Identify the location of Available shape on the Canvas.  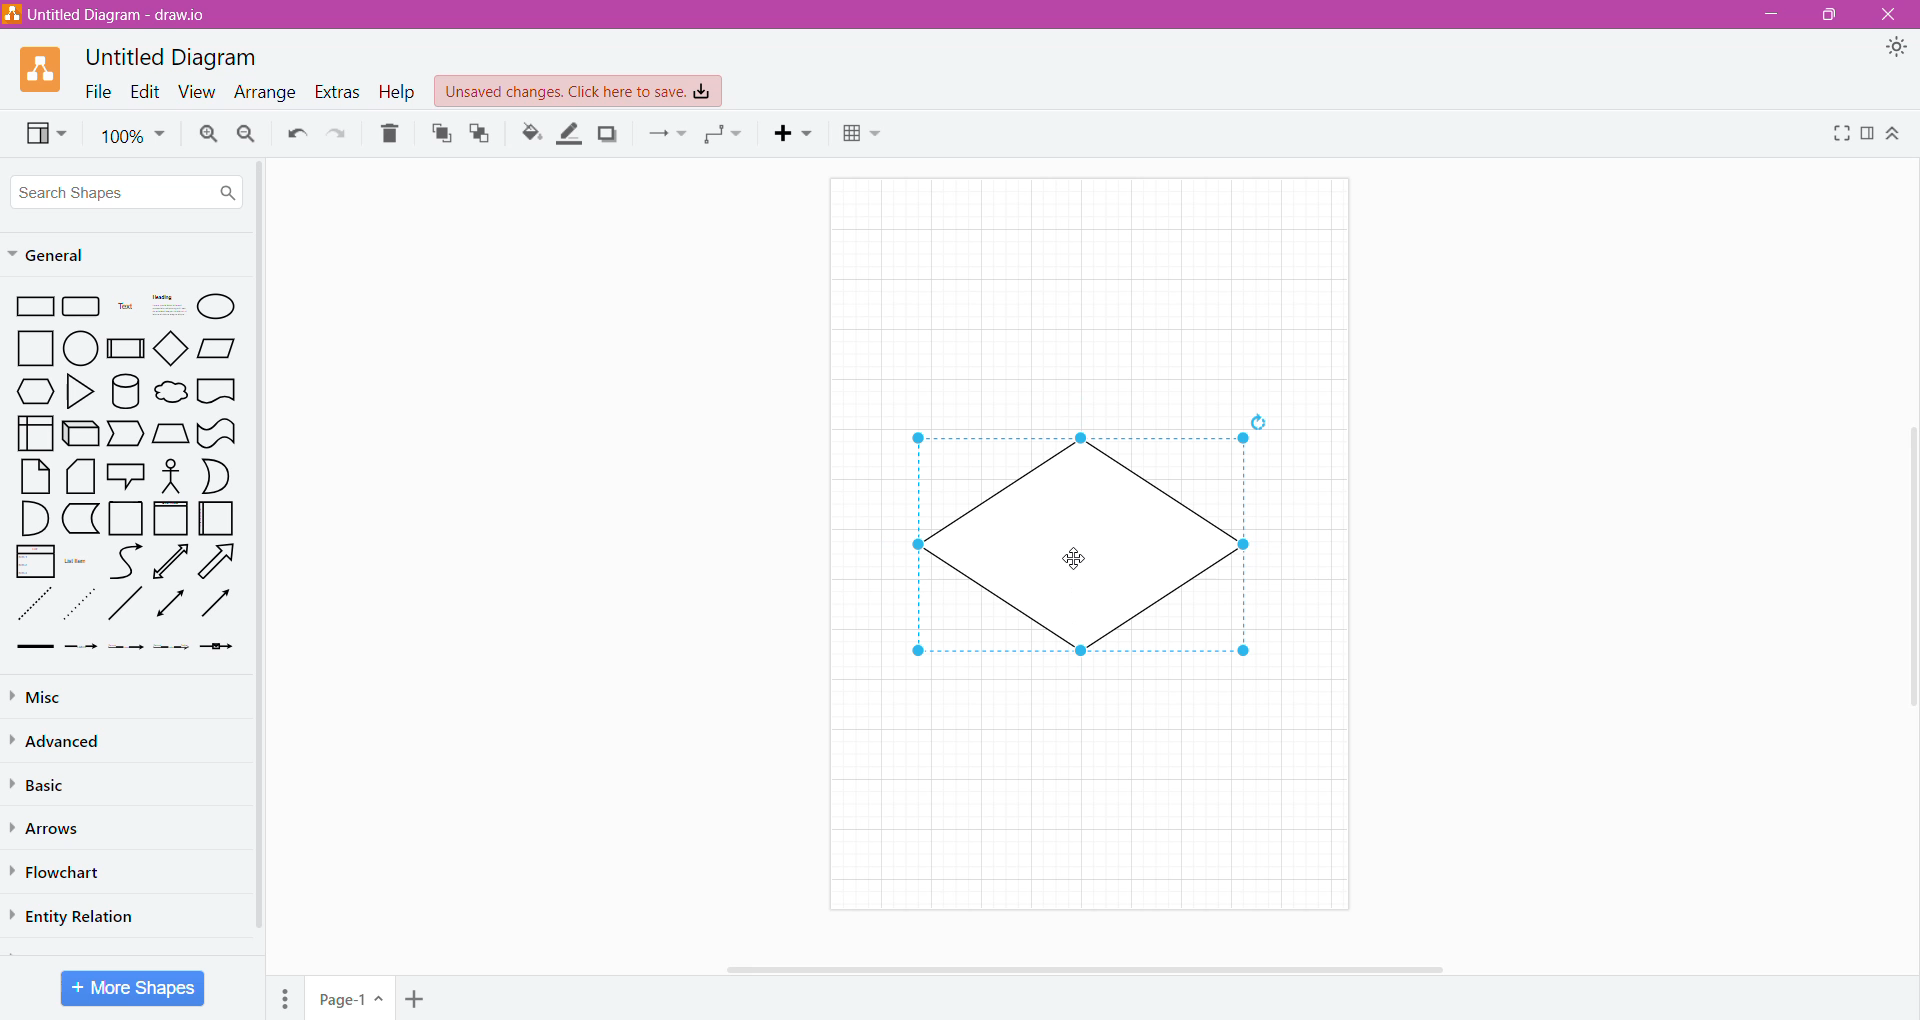
(1080, 549).